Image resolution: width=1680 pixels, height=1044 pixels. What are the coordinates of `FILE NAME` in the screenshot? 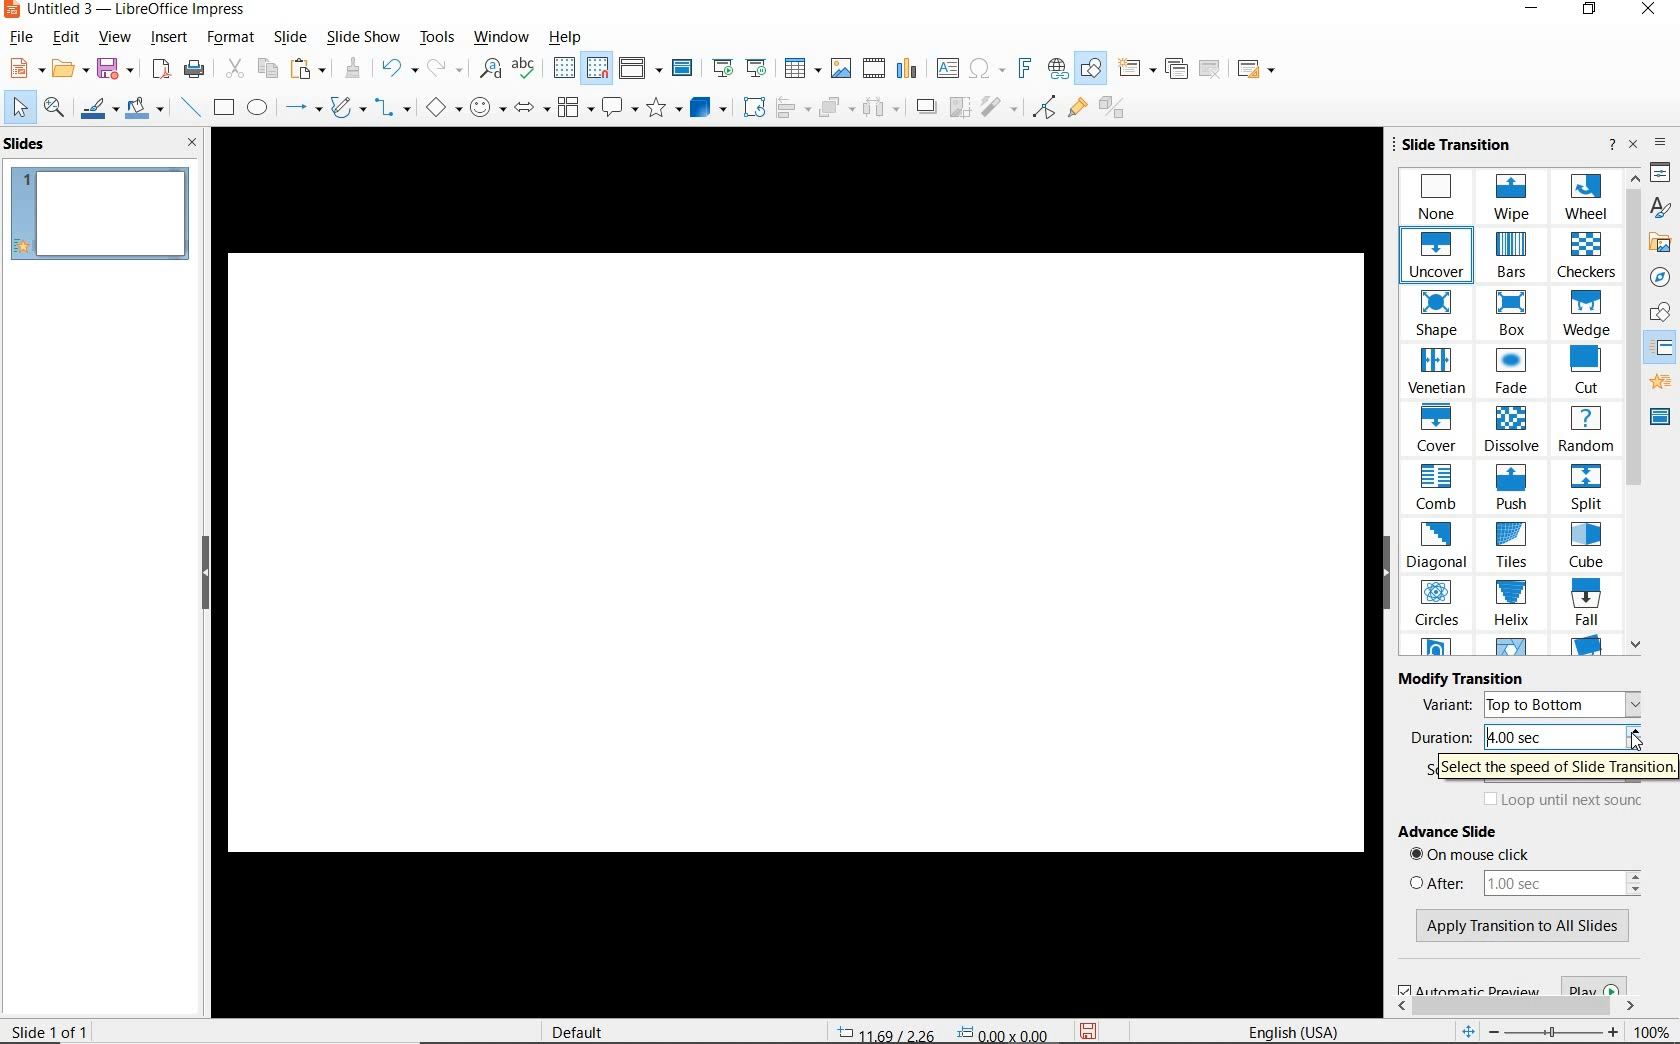 It's located at (127, 11).